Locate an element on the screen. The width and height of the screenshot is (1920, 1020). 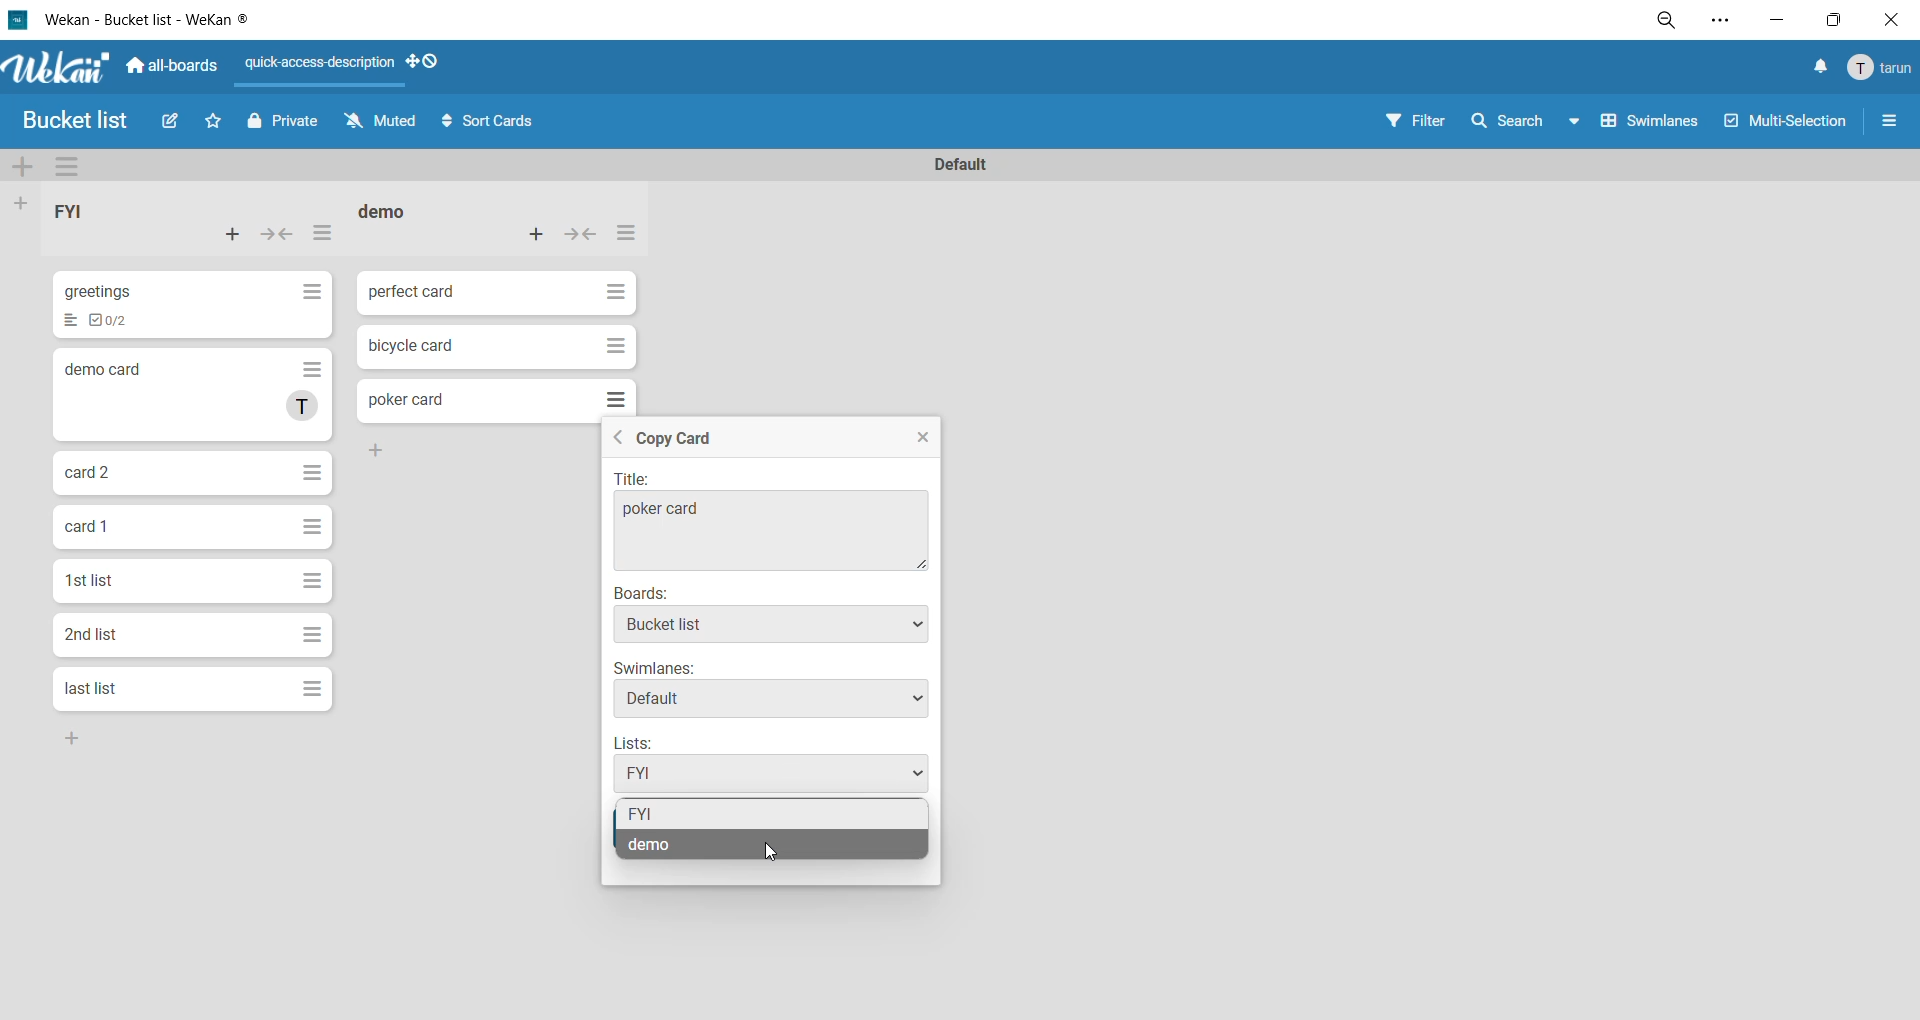
Hamburger is located at coordinates (309, 367).